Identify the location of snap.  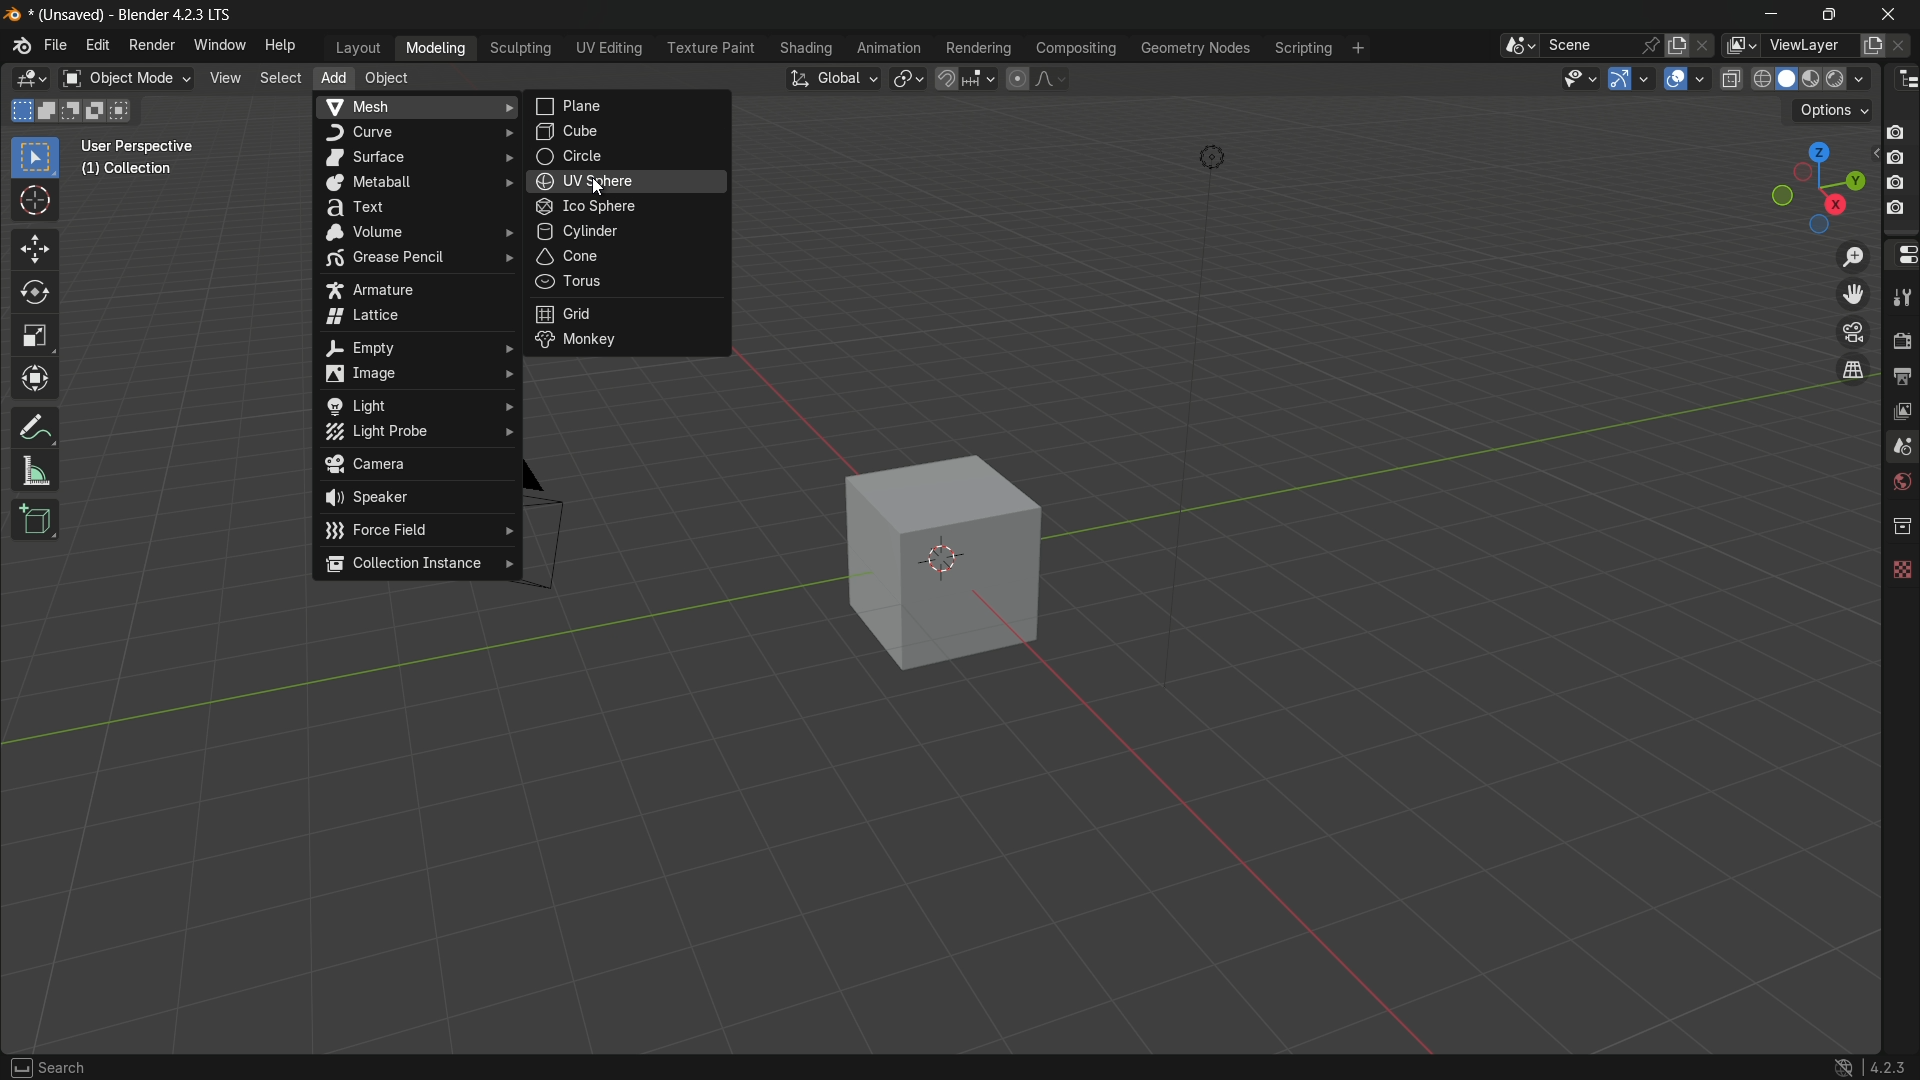
(965, 78).